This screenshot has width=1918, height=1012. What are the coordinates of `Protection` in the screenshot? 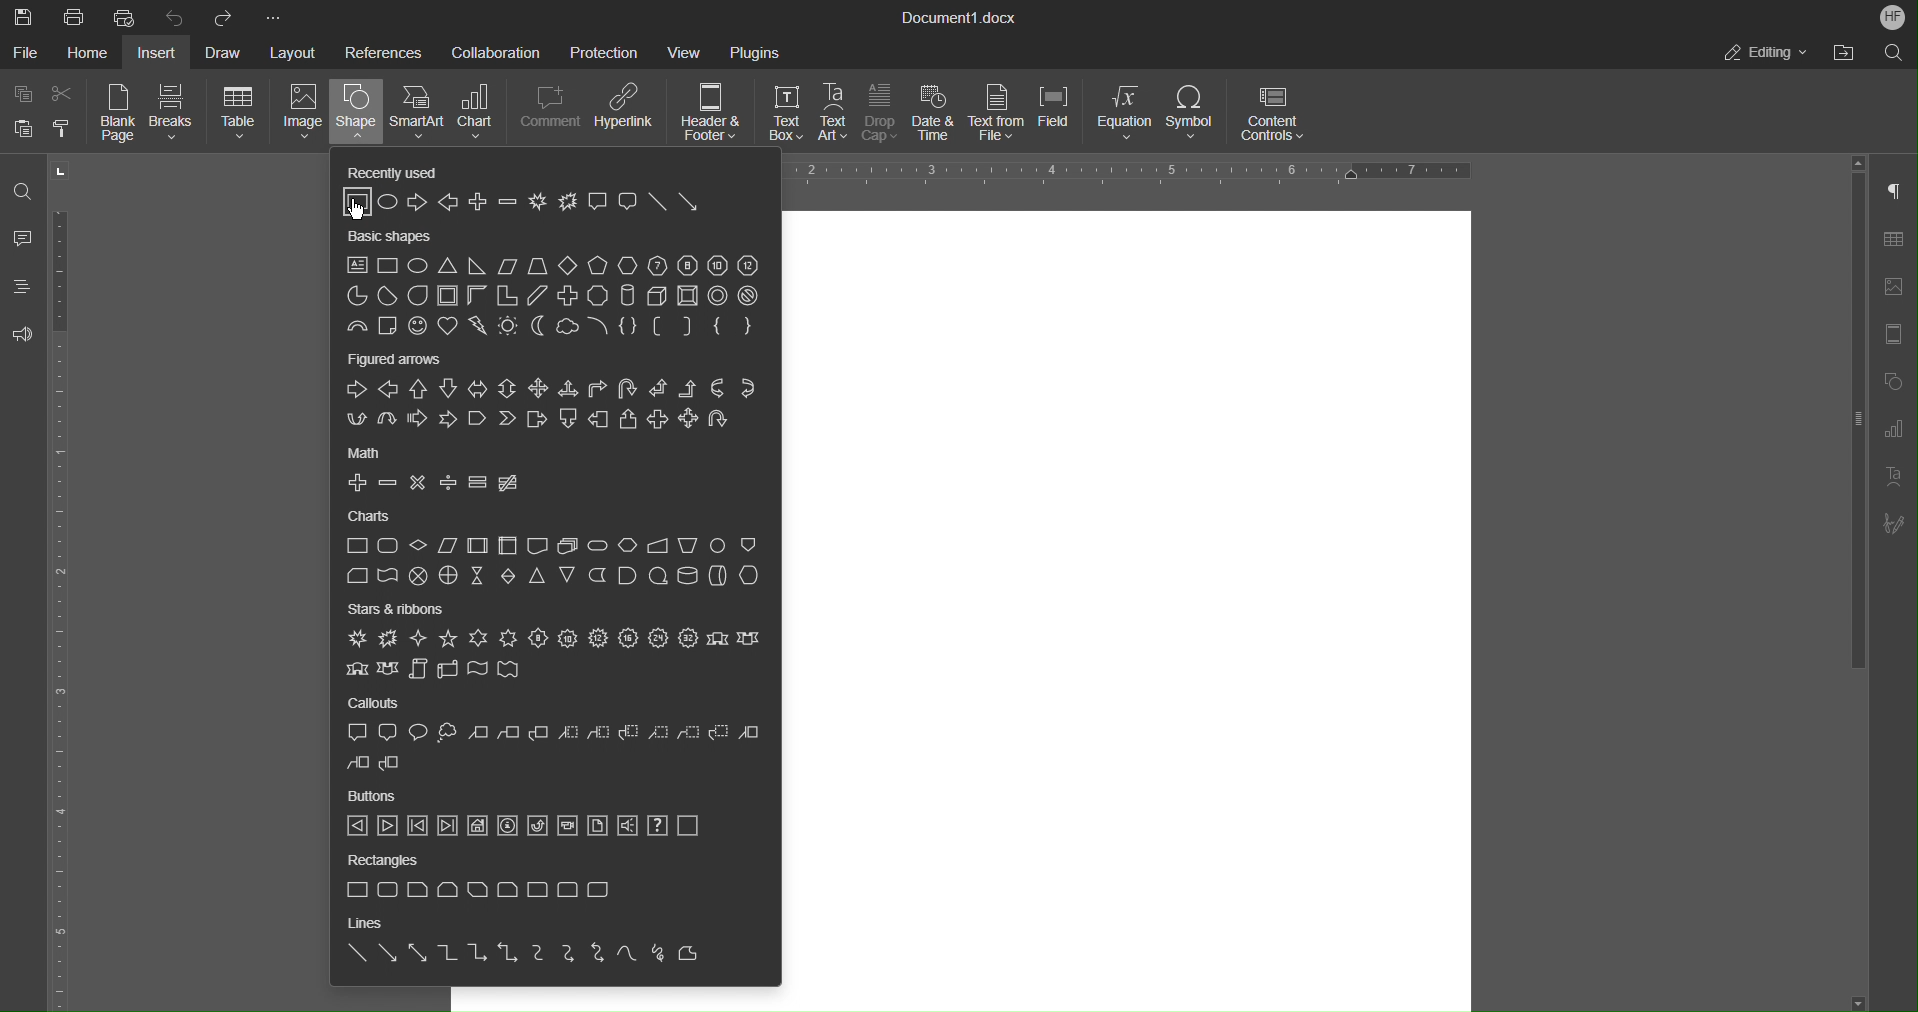 It's located at (606, 51).